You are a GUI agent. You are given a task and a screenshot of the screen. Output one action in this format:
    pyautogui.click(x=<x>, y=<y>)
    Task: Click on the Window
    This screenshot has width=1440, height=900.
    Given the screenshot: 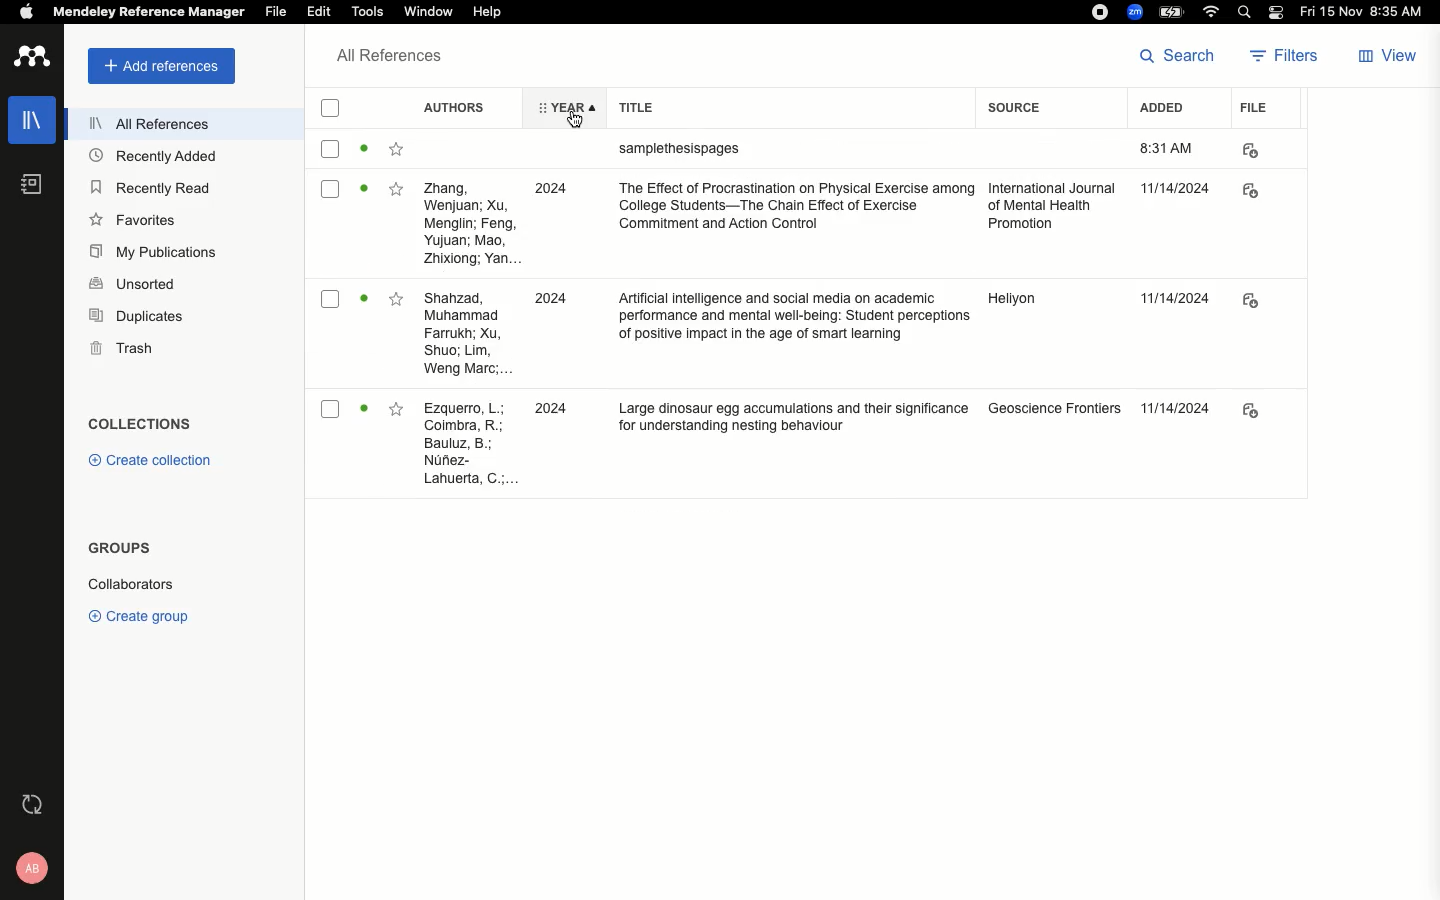 What is the action you would take?
    pyautogui.click(x=430, y=12)
    